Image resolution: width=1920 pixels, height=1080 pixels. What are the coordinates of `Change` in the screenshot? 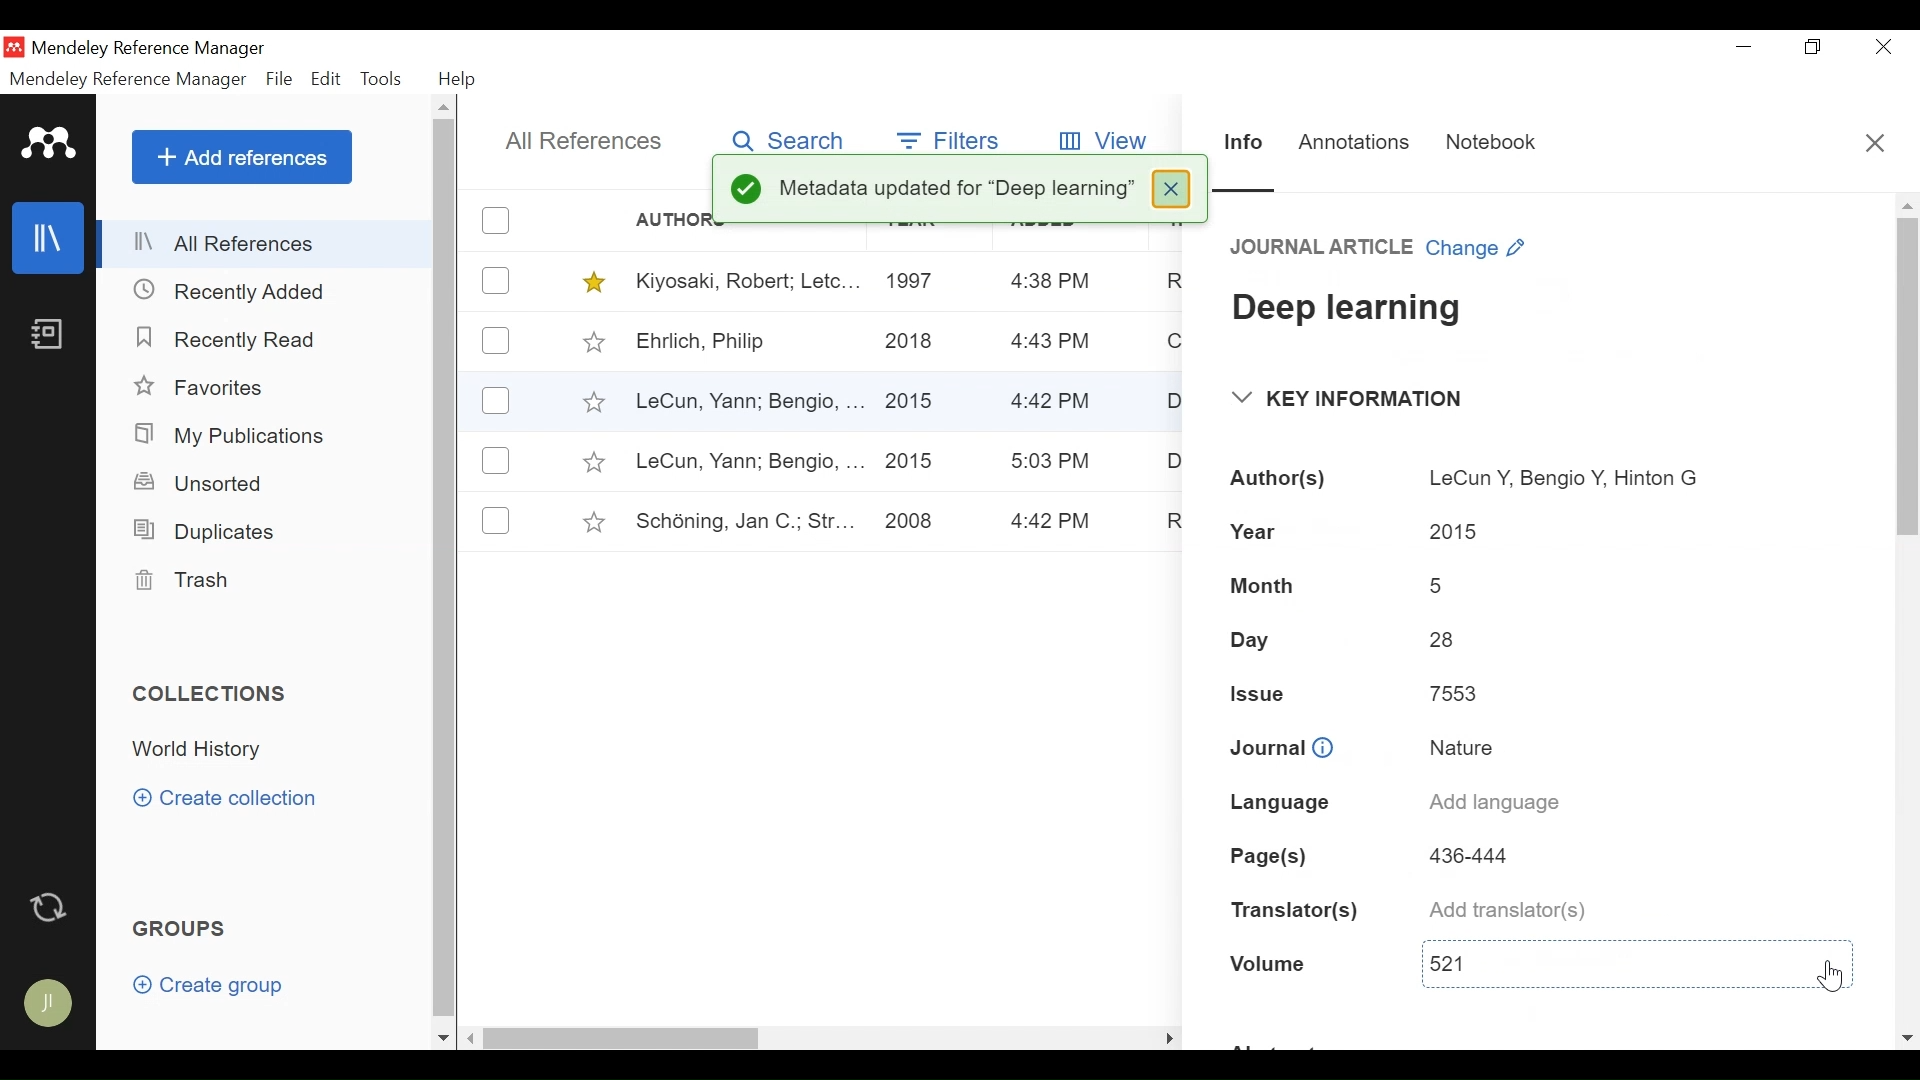 It's located at (1480, 245).